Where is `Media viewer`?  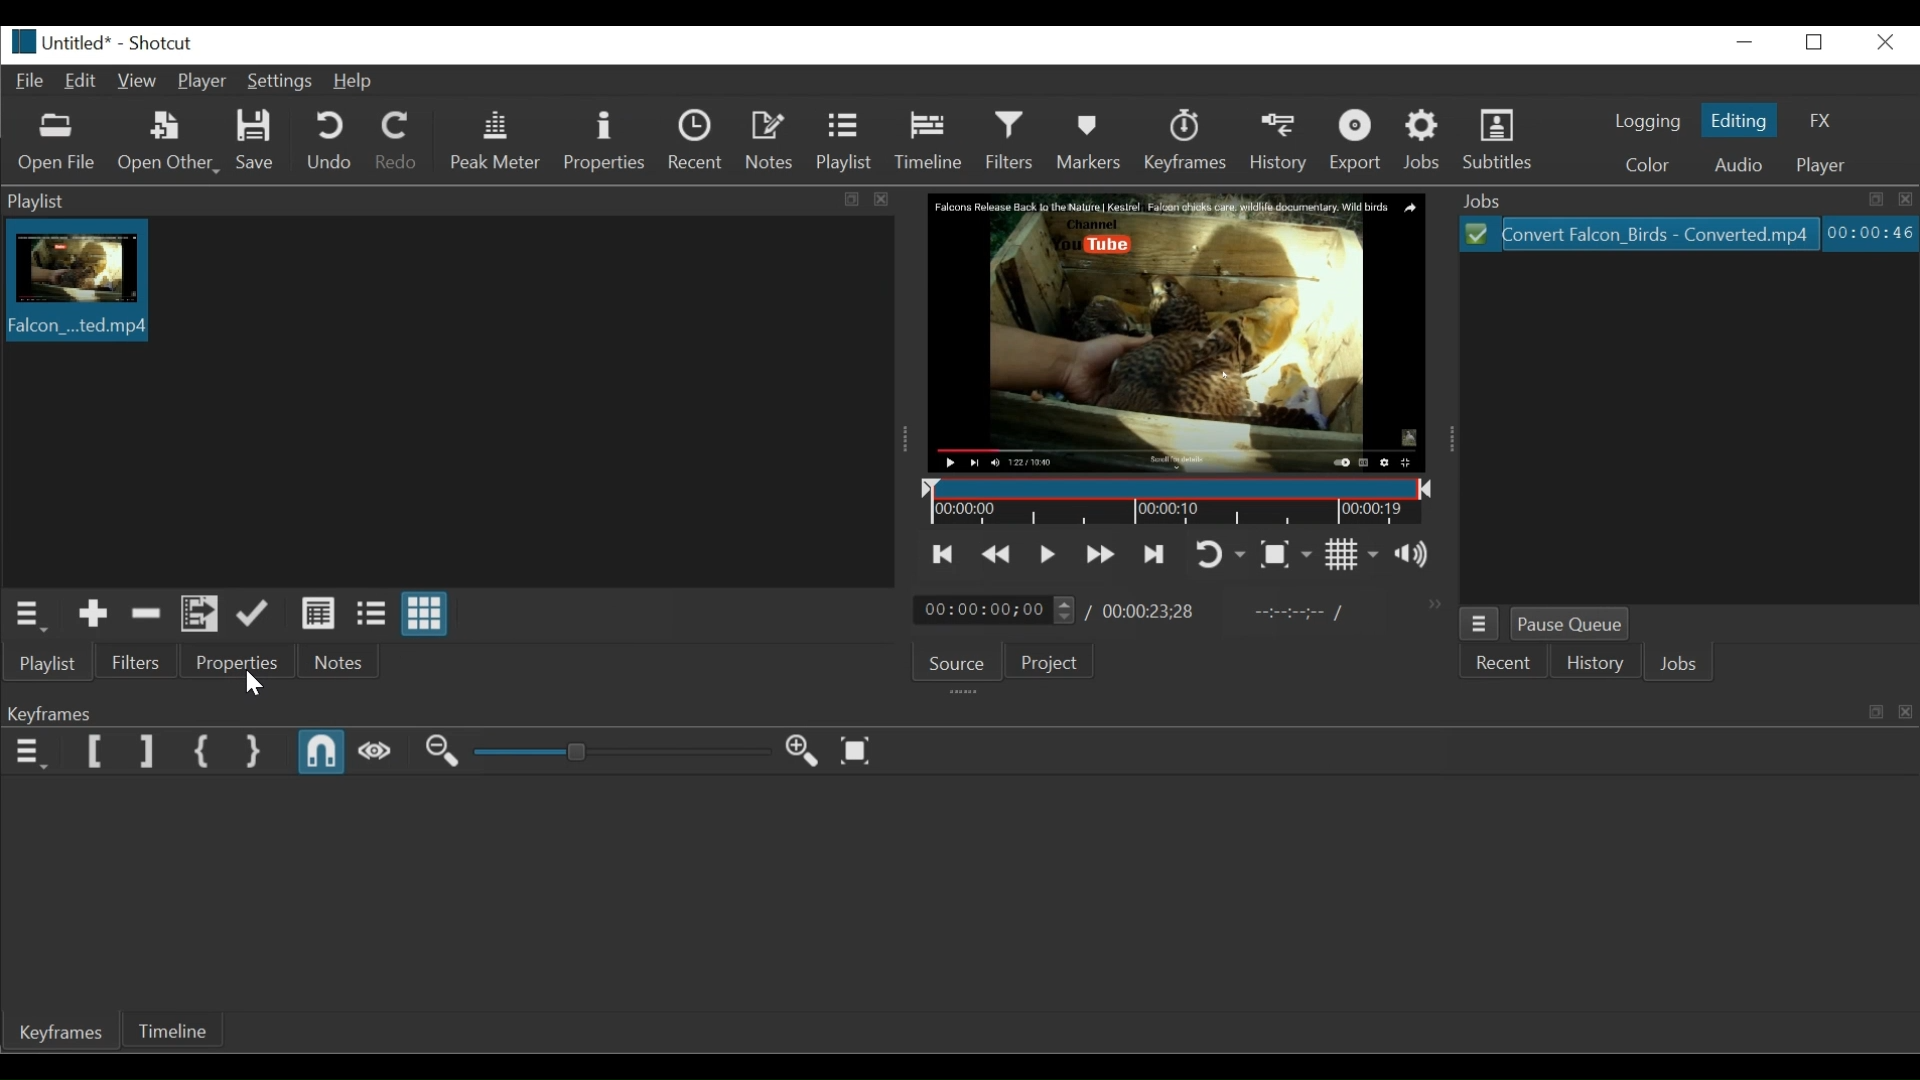
Media viewer is located at coordinates (1173, 332).